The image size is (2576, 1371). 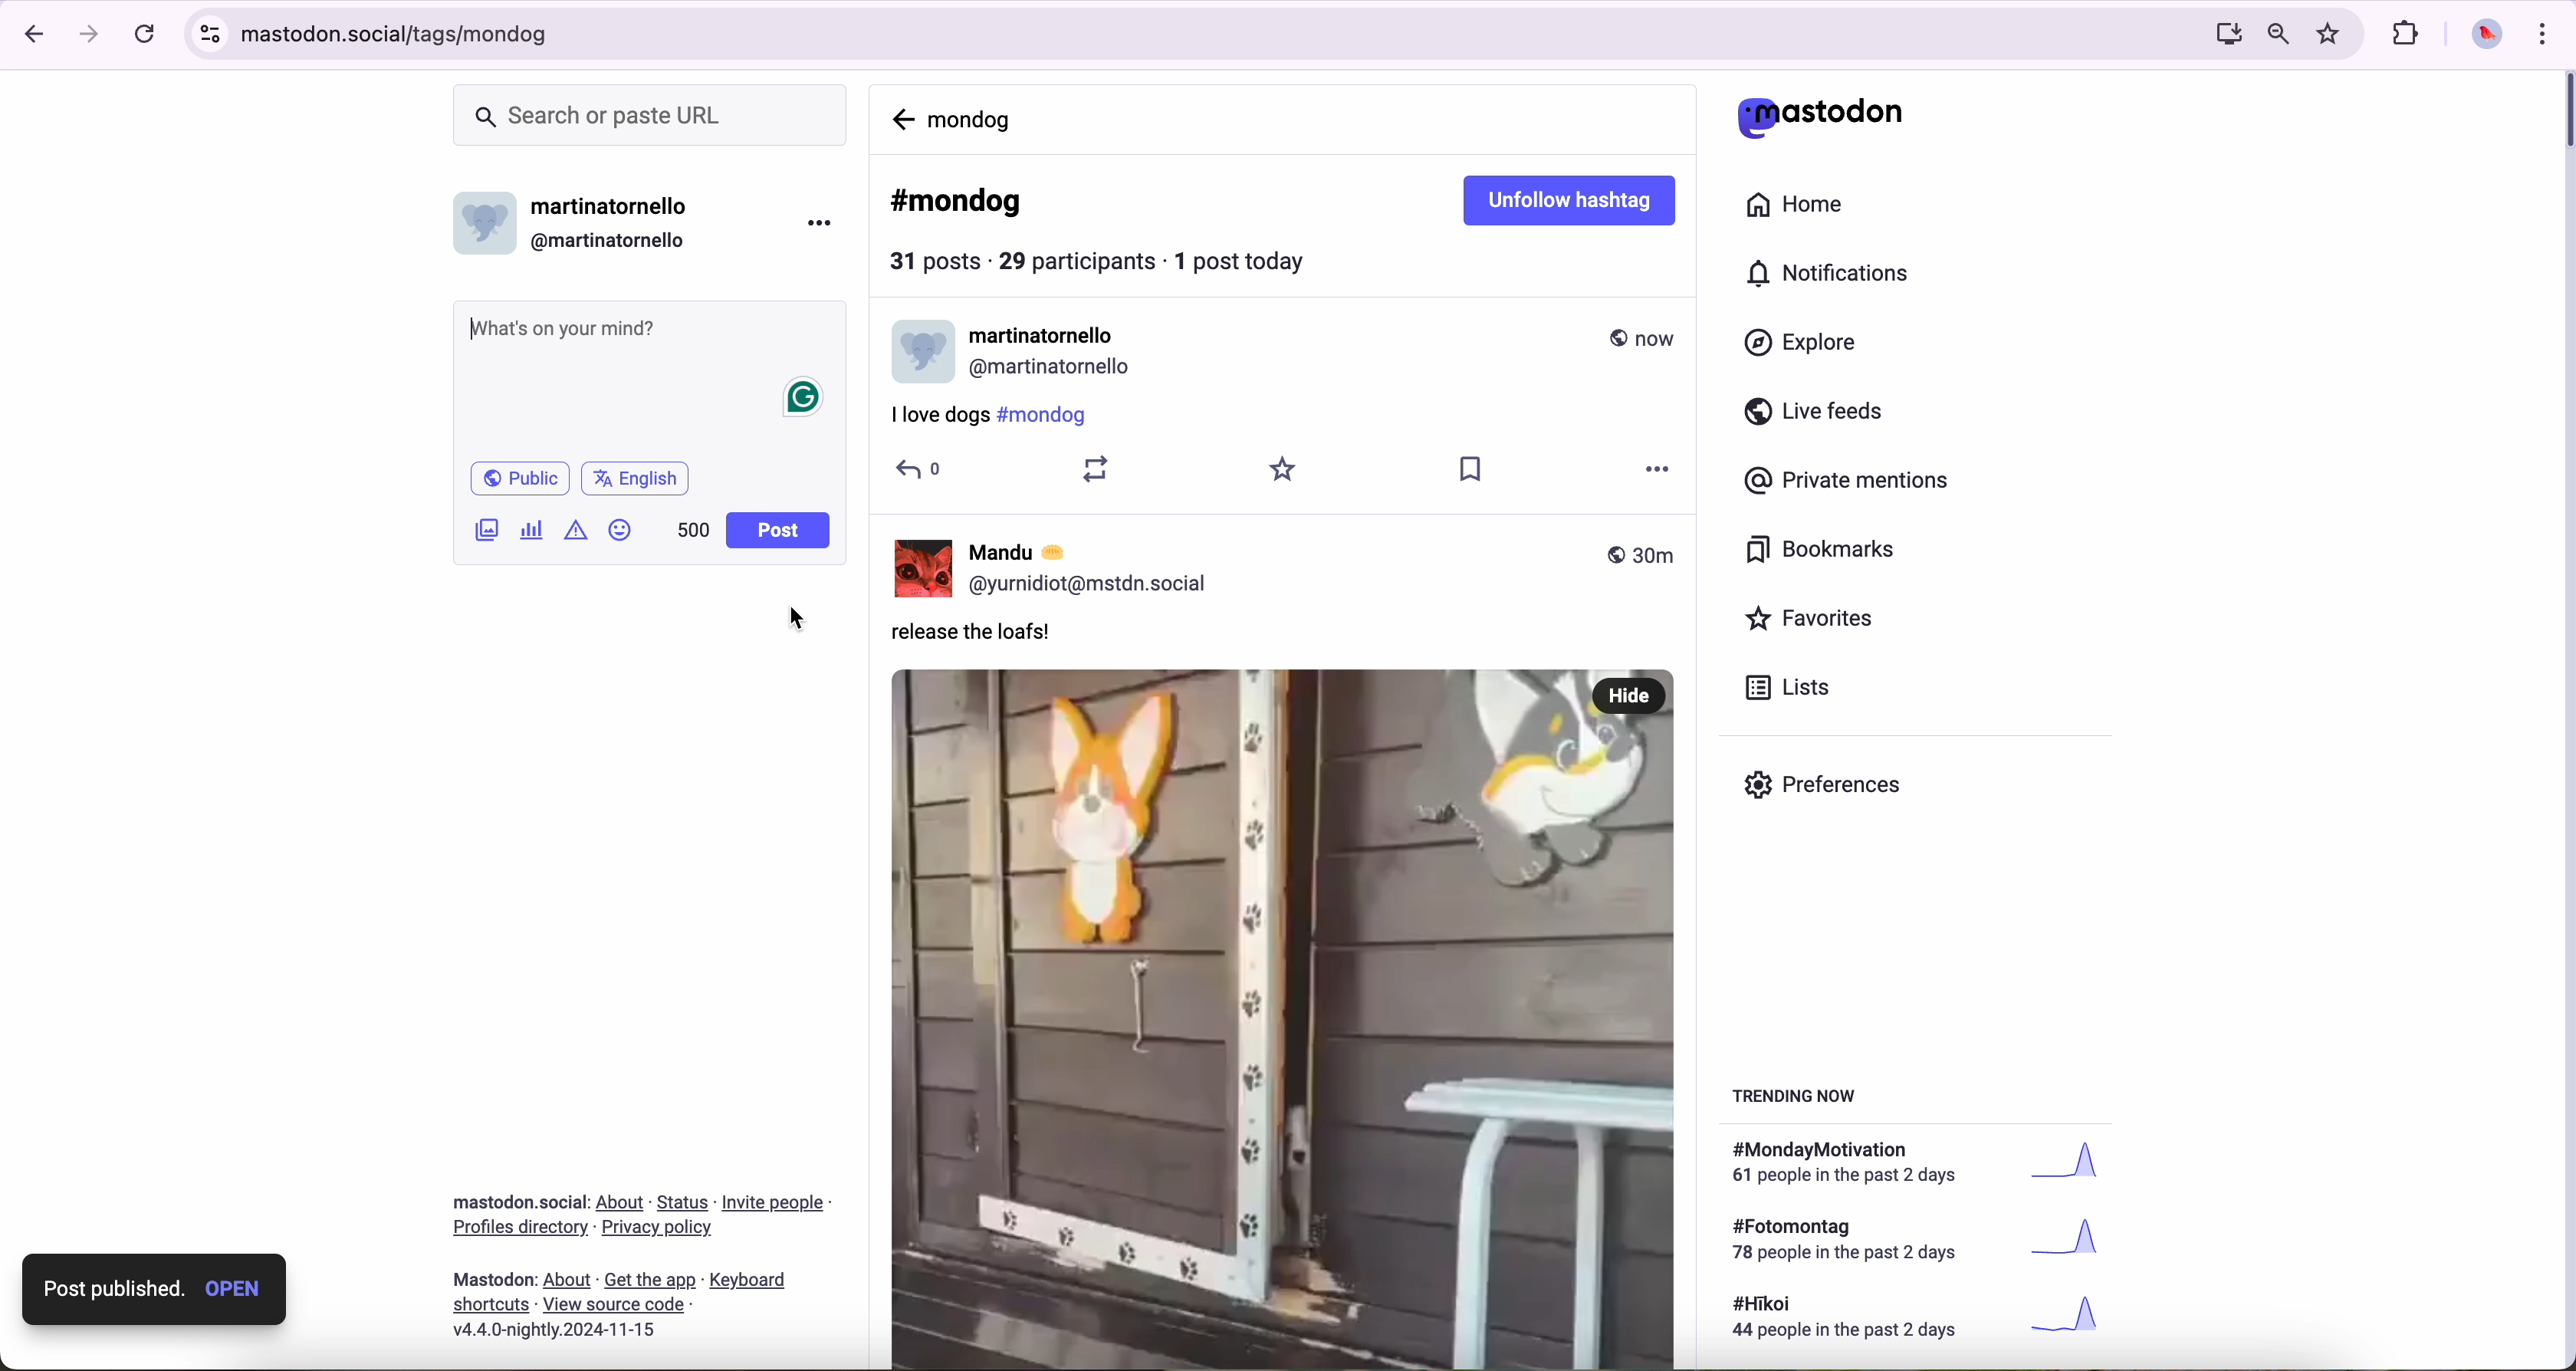 What do you see at coordinates (650, 1282) in the screenshot?
I see `link` at bounding box center [650, 1282].